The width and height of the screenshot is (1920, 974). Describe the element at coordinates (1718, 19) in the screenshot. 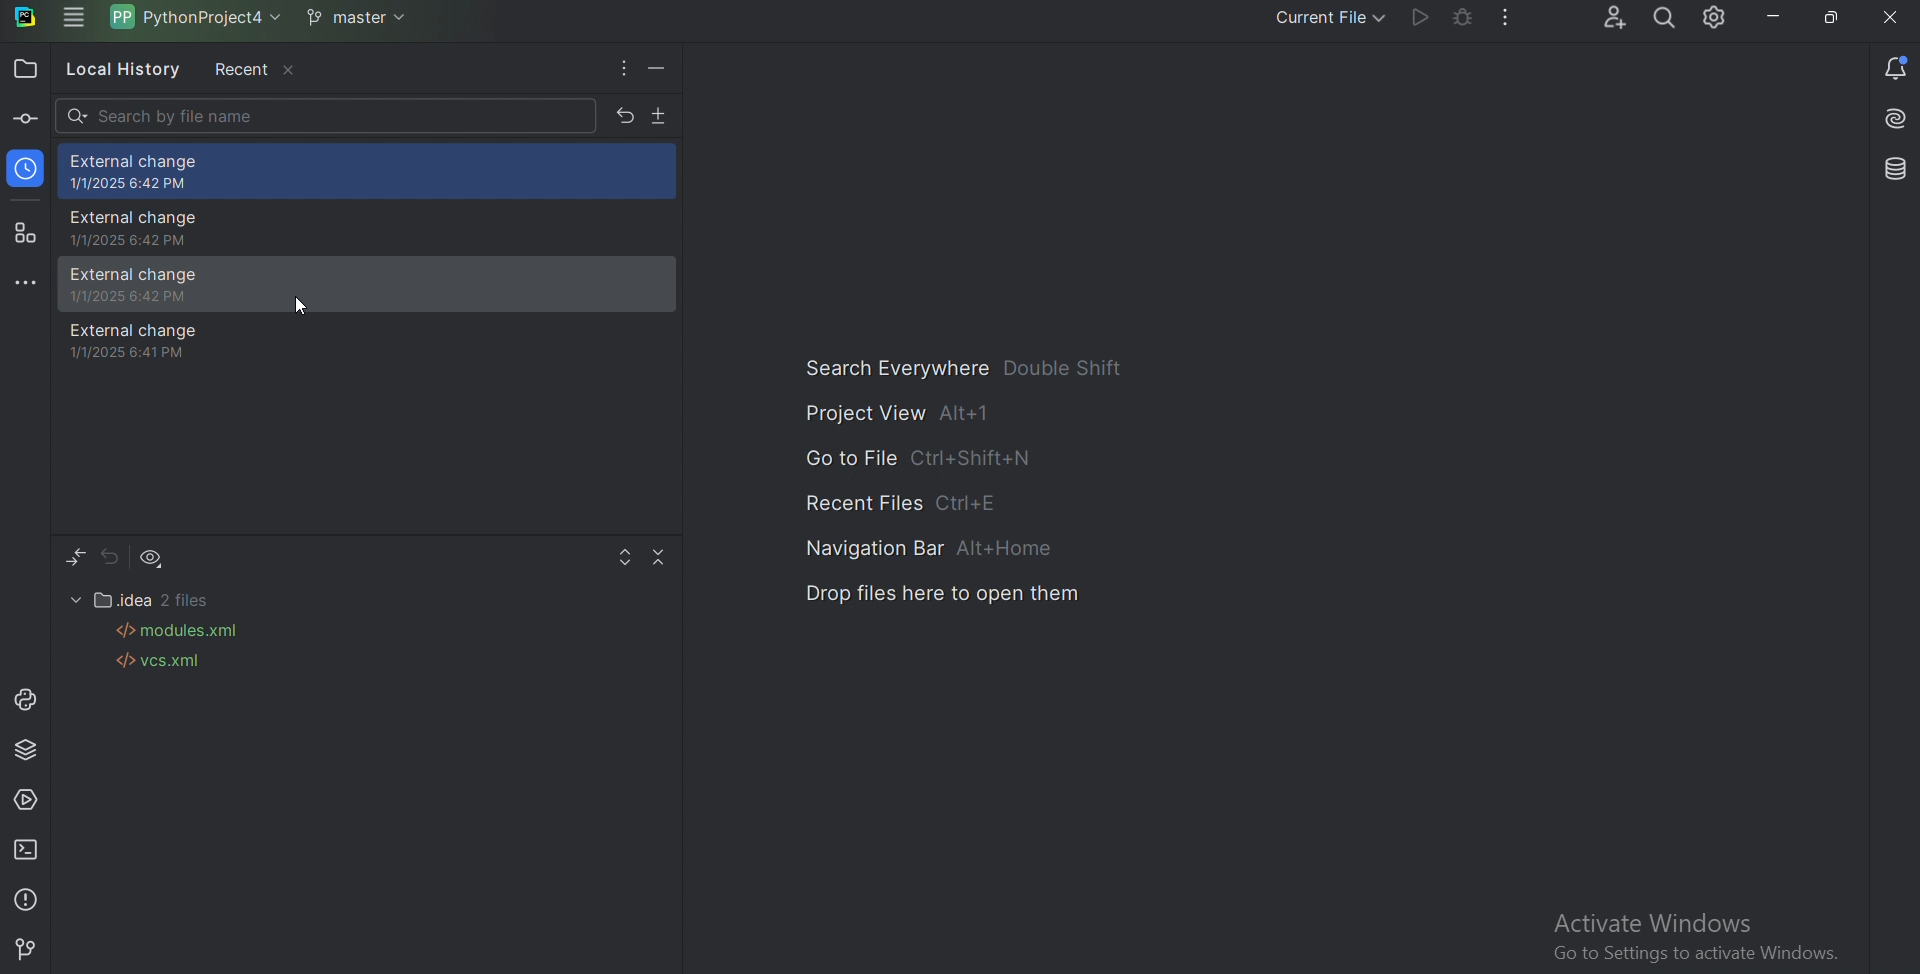

I see `Settings` at that location.